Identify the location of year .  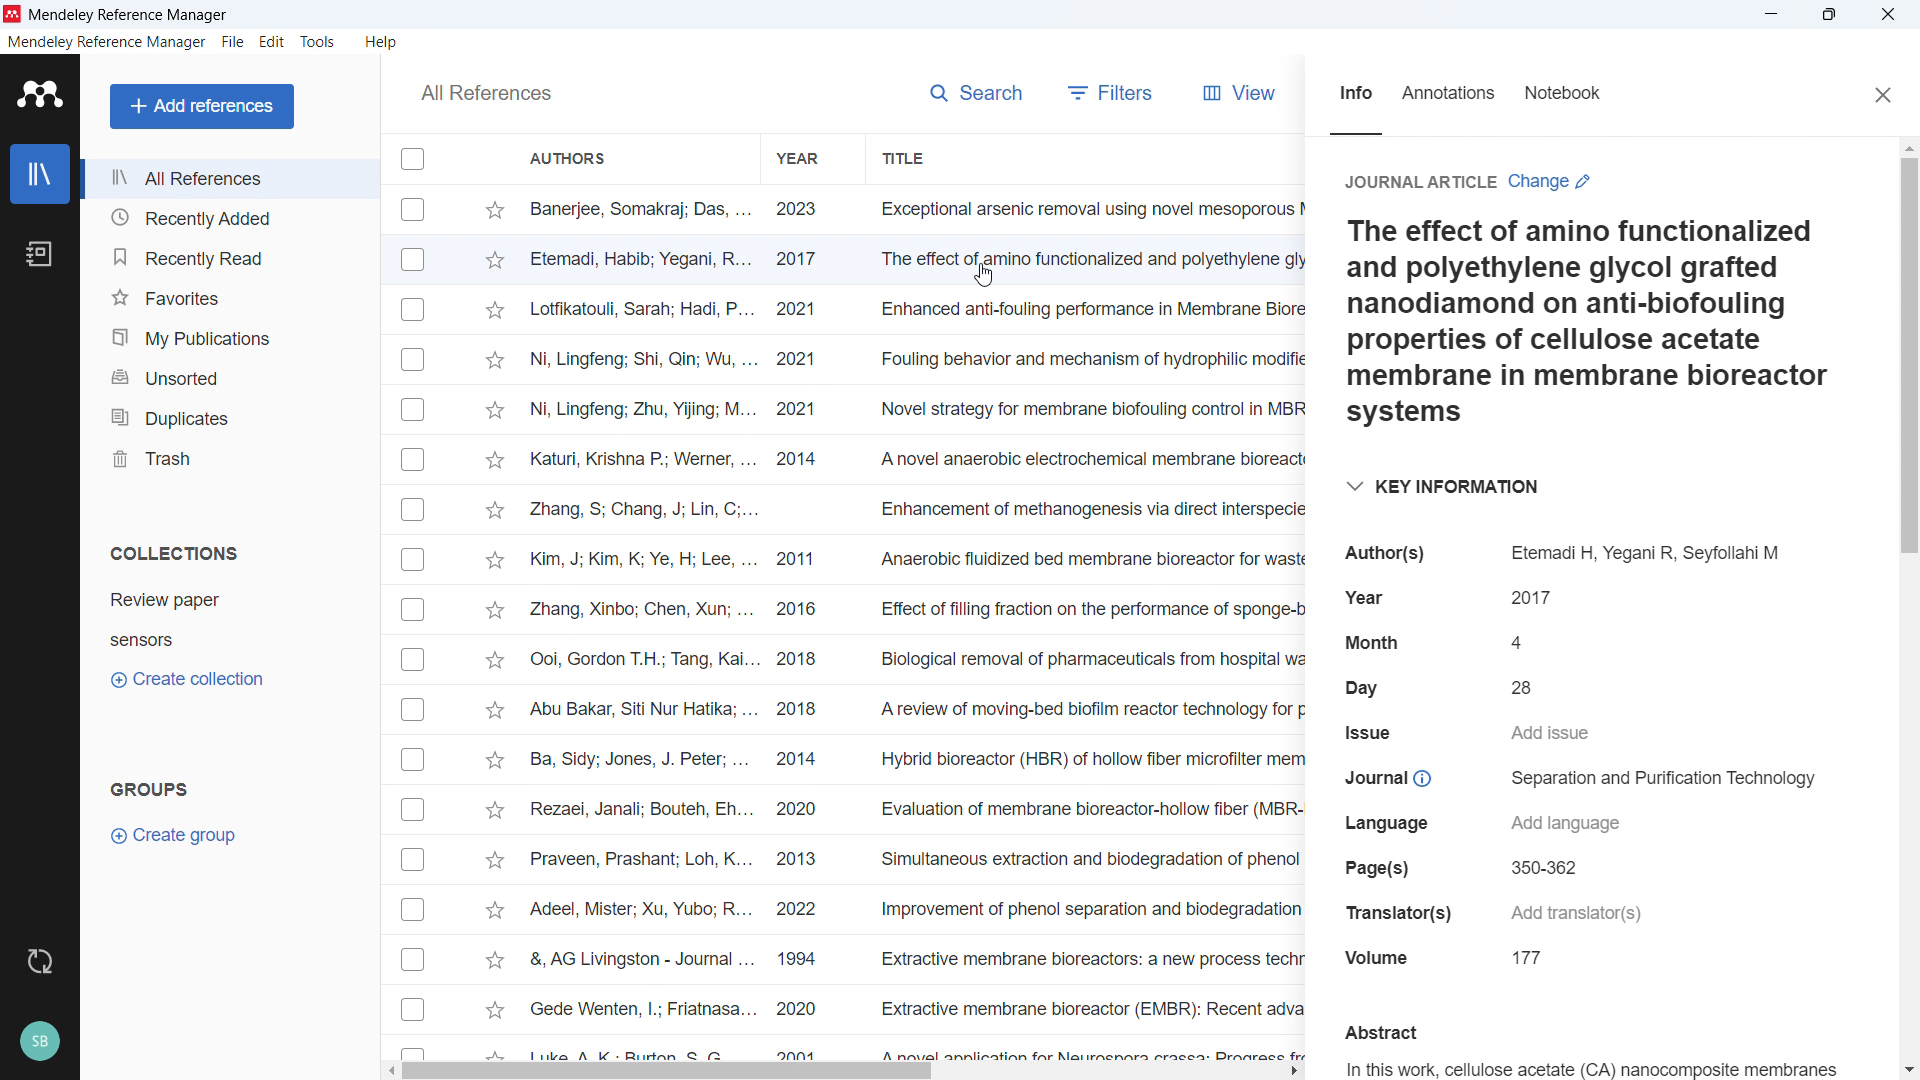
(1457, 597).